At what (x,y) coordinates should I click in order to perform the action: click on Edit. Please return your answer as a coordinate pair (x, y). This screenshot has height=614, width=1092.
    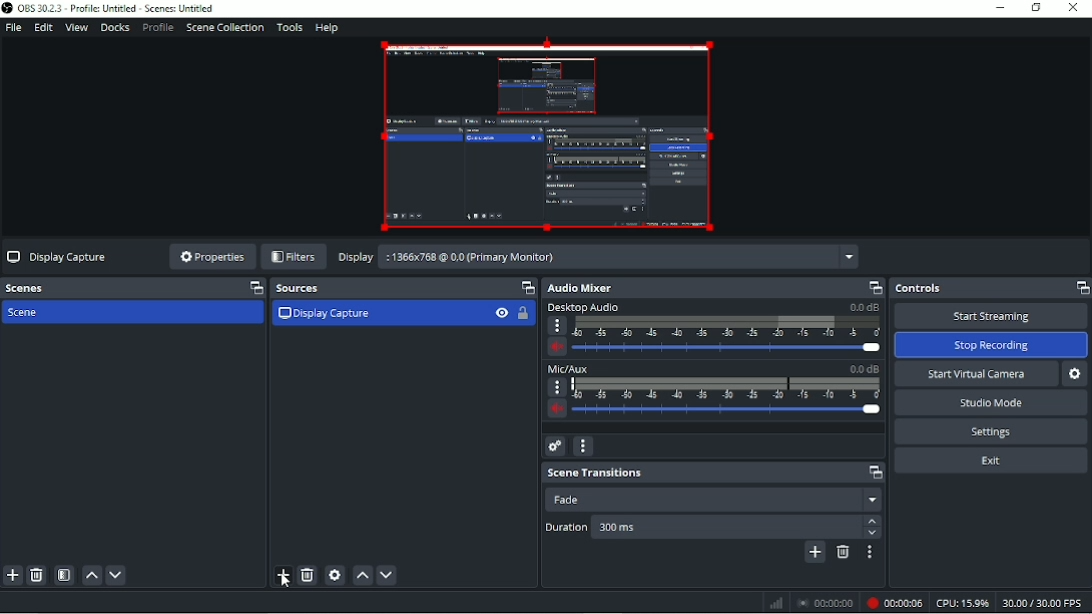
    Looking at the image, I should click on (43, 27).